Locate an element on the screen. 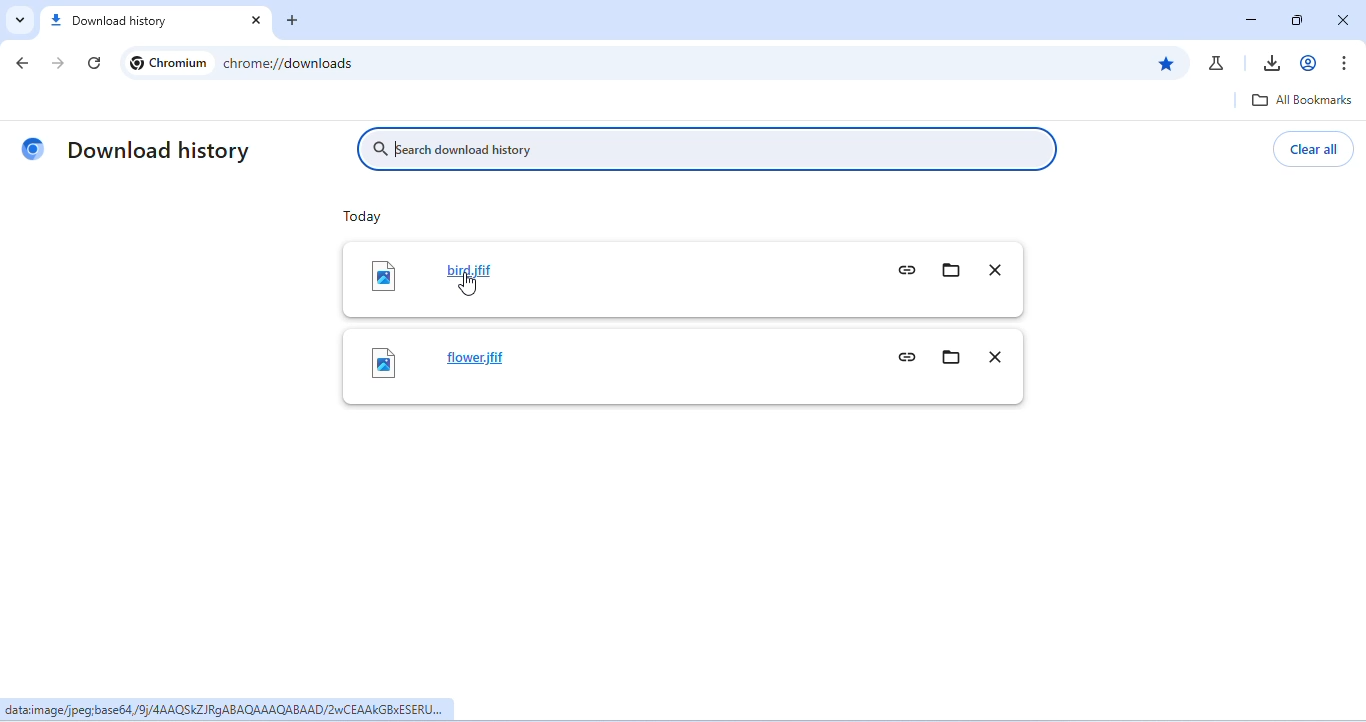 This screenshot has width=1366, height=722. chromium is located at coordinates (167, 63).